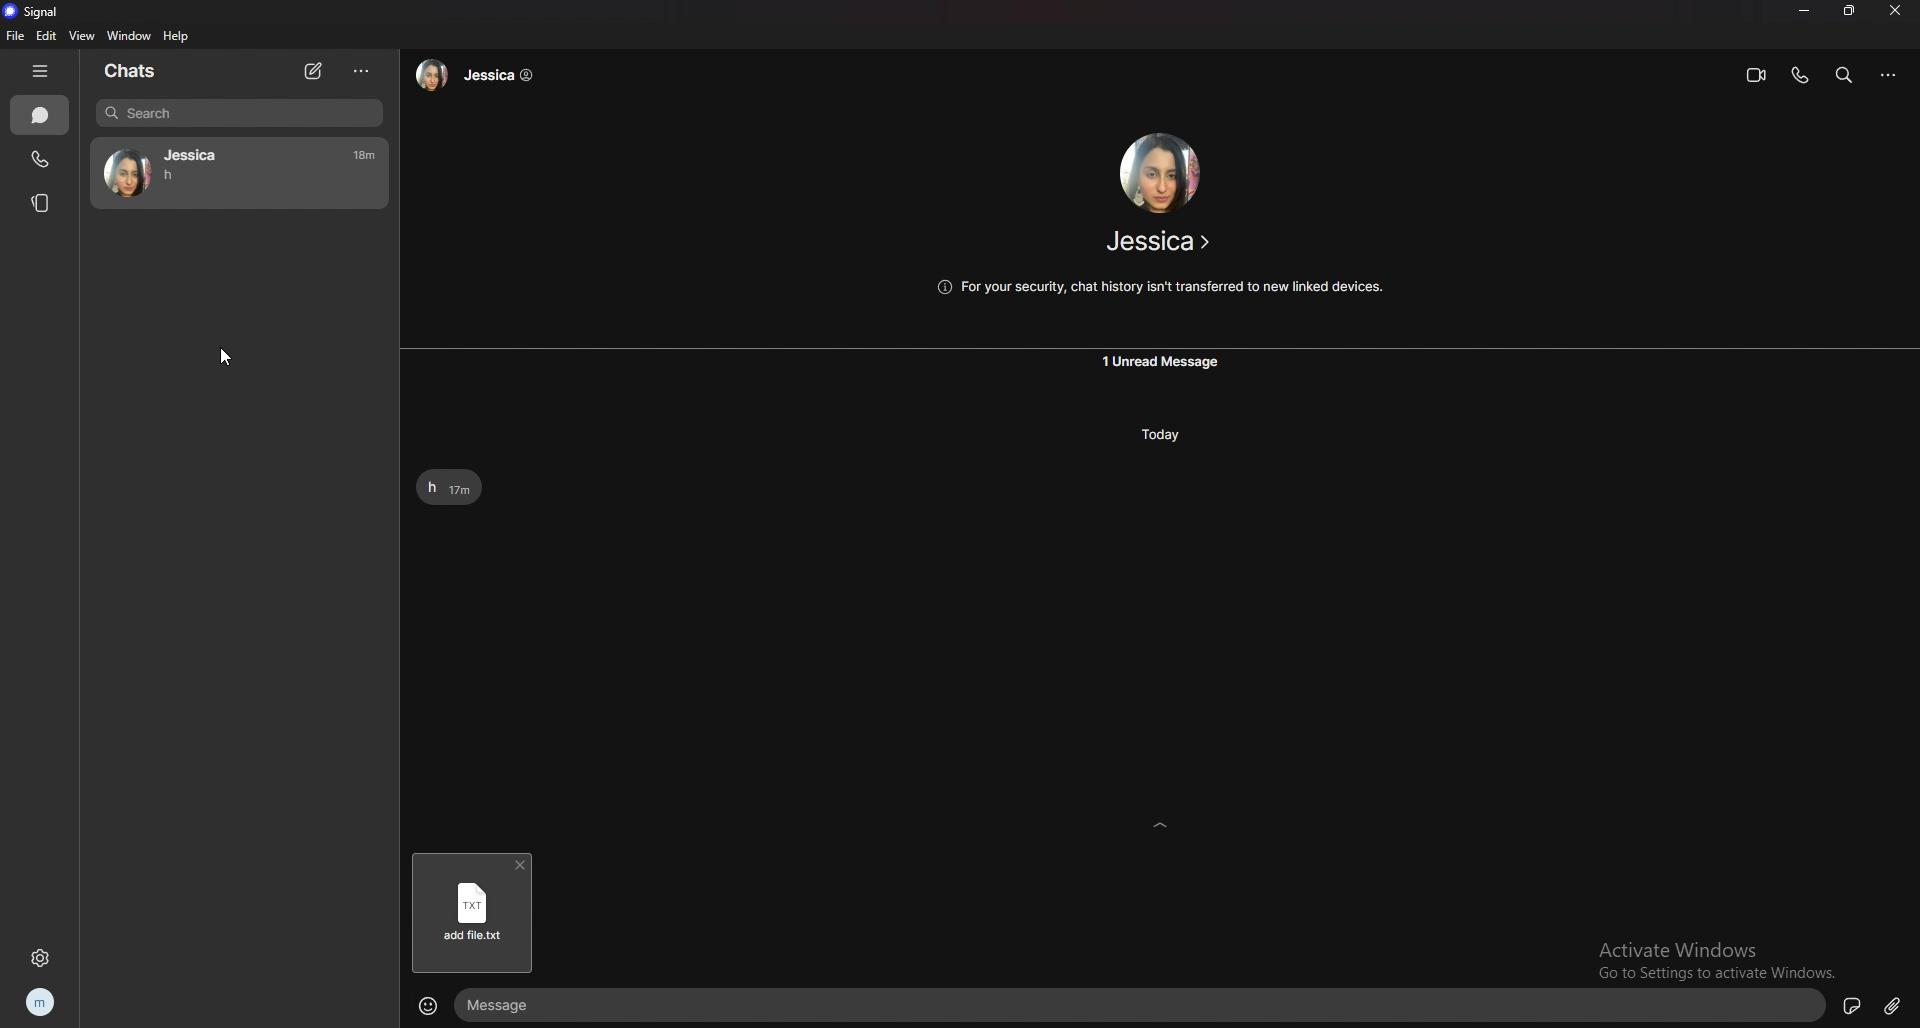 The height and width of the screenshot is (1028, 1920). I want to click on add file, so click(471, 924).